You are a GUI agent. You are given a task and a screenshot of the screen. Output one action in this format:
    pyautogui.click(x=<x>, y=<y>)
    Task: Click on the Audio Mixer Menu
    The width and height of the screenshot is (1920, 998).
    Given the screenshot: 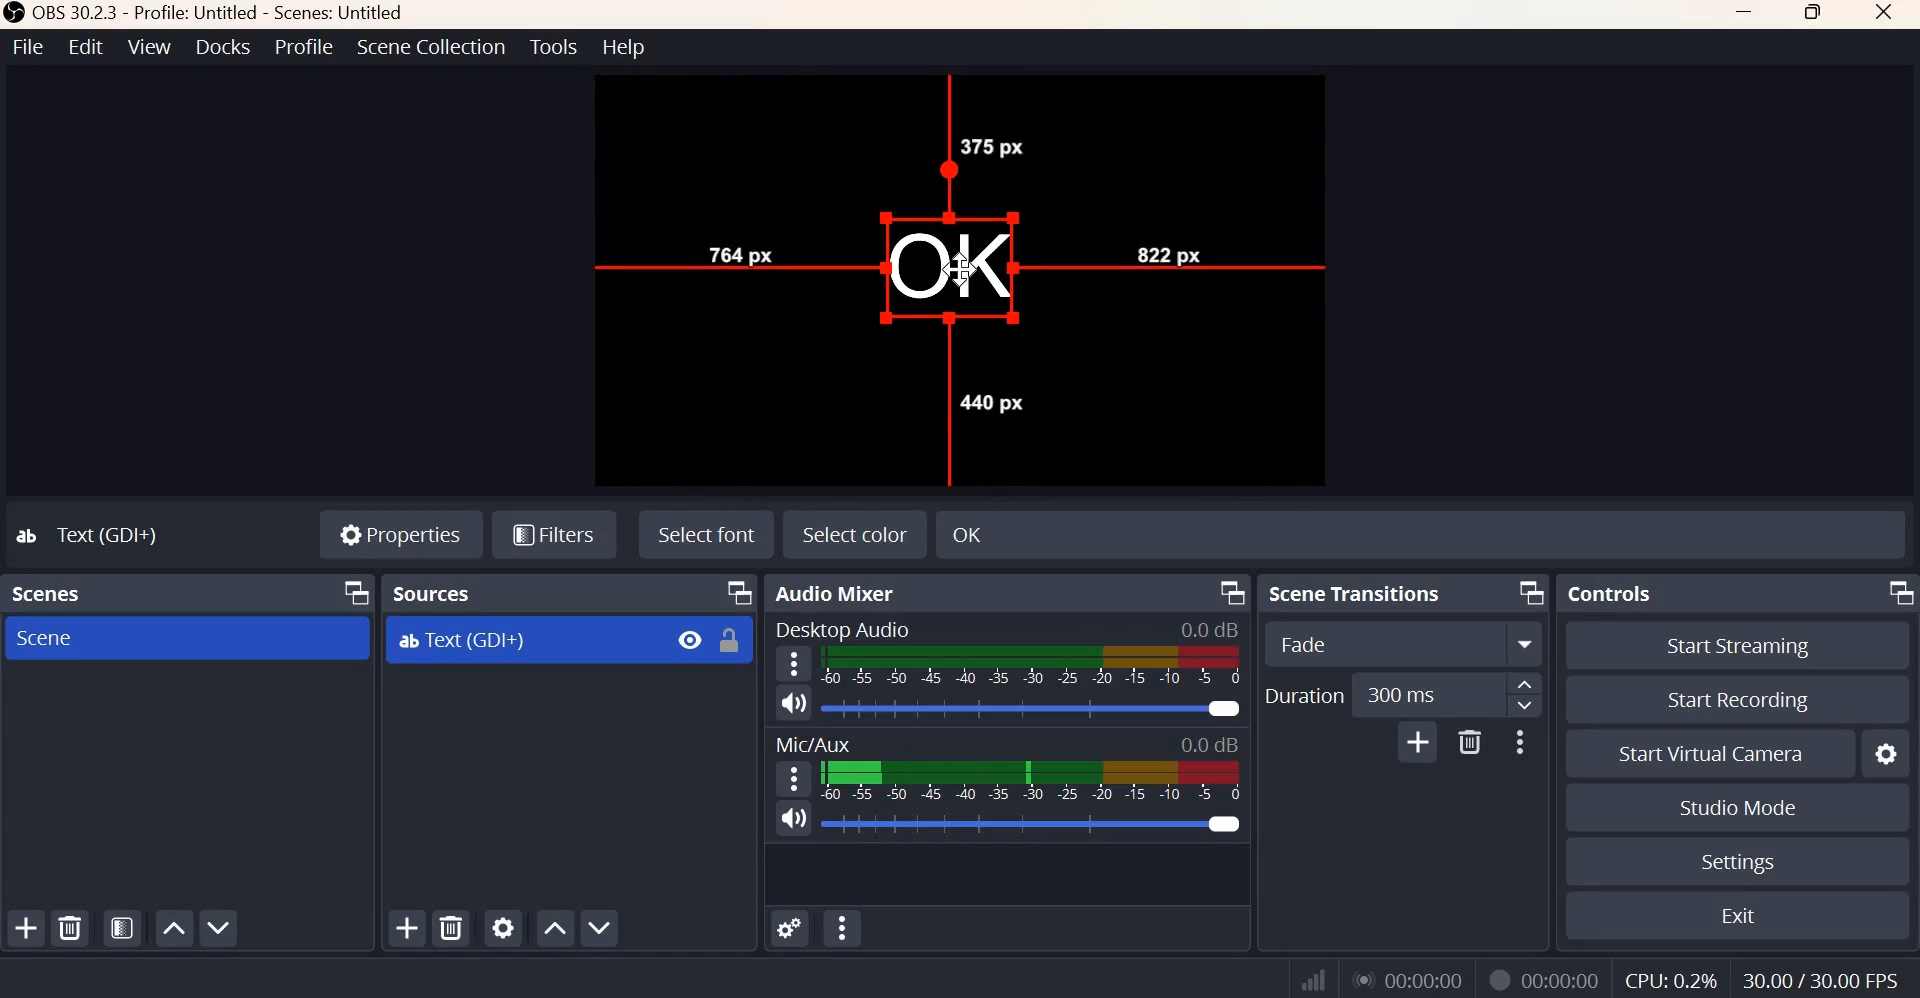 What is the action you would take?
    pyautogui.click(x=843, y=927)
    